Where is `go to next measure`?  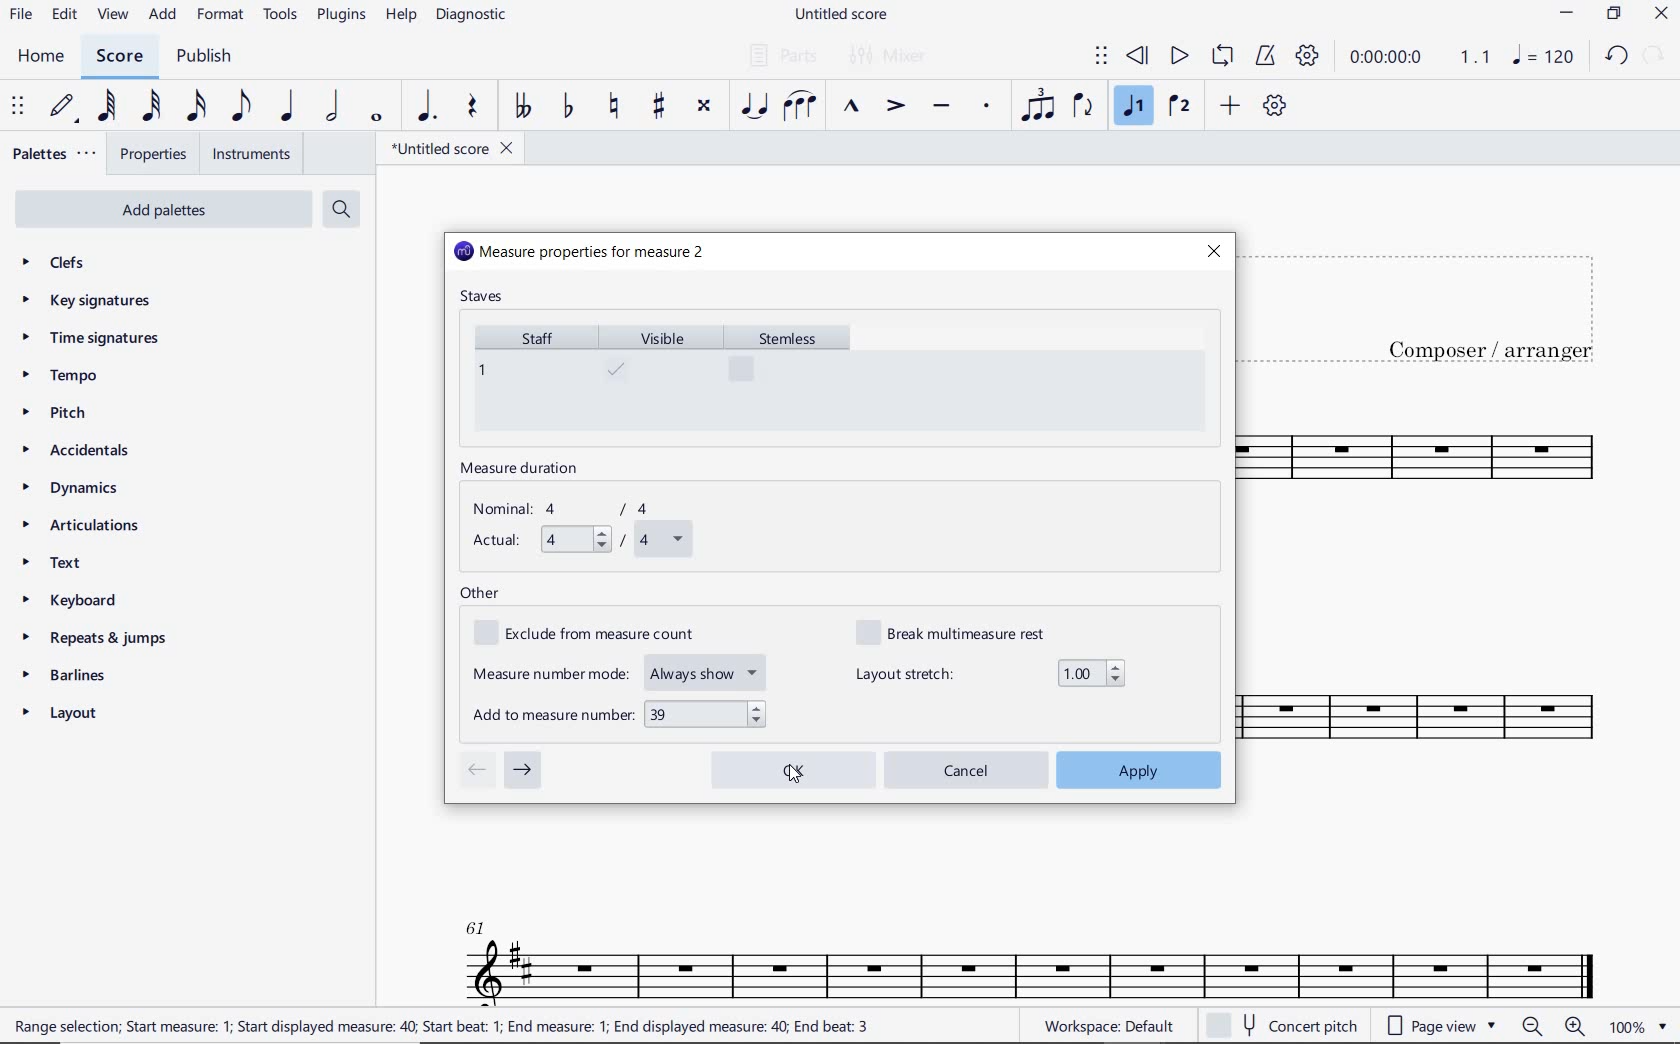 go to next measure is located at coordinates (523, 771).